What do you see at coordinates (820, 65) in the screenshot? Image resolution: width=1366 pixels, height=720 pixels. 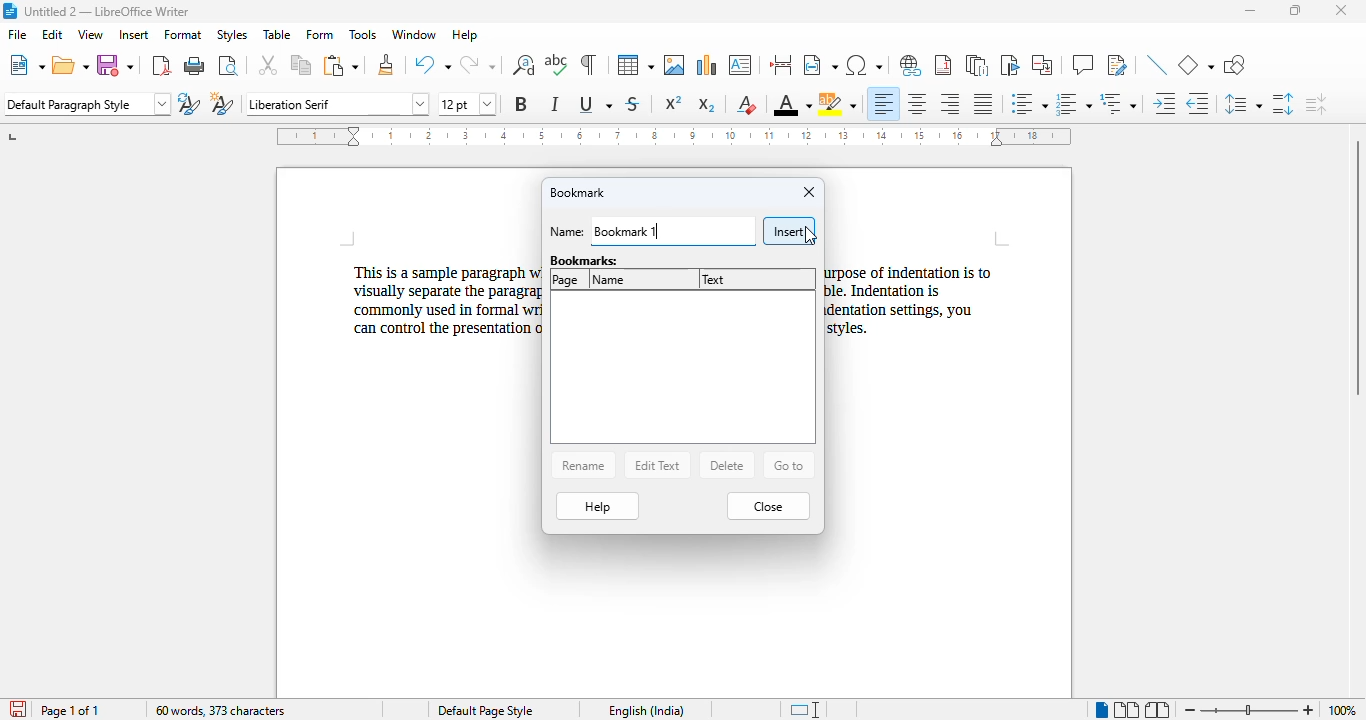 I see `insert field` at bounding box center [820, 65].